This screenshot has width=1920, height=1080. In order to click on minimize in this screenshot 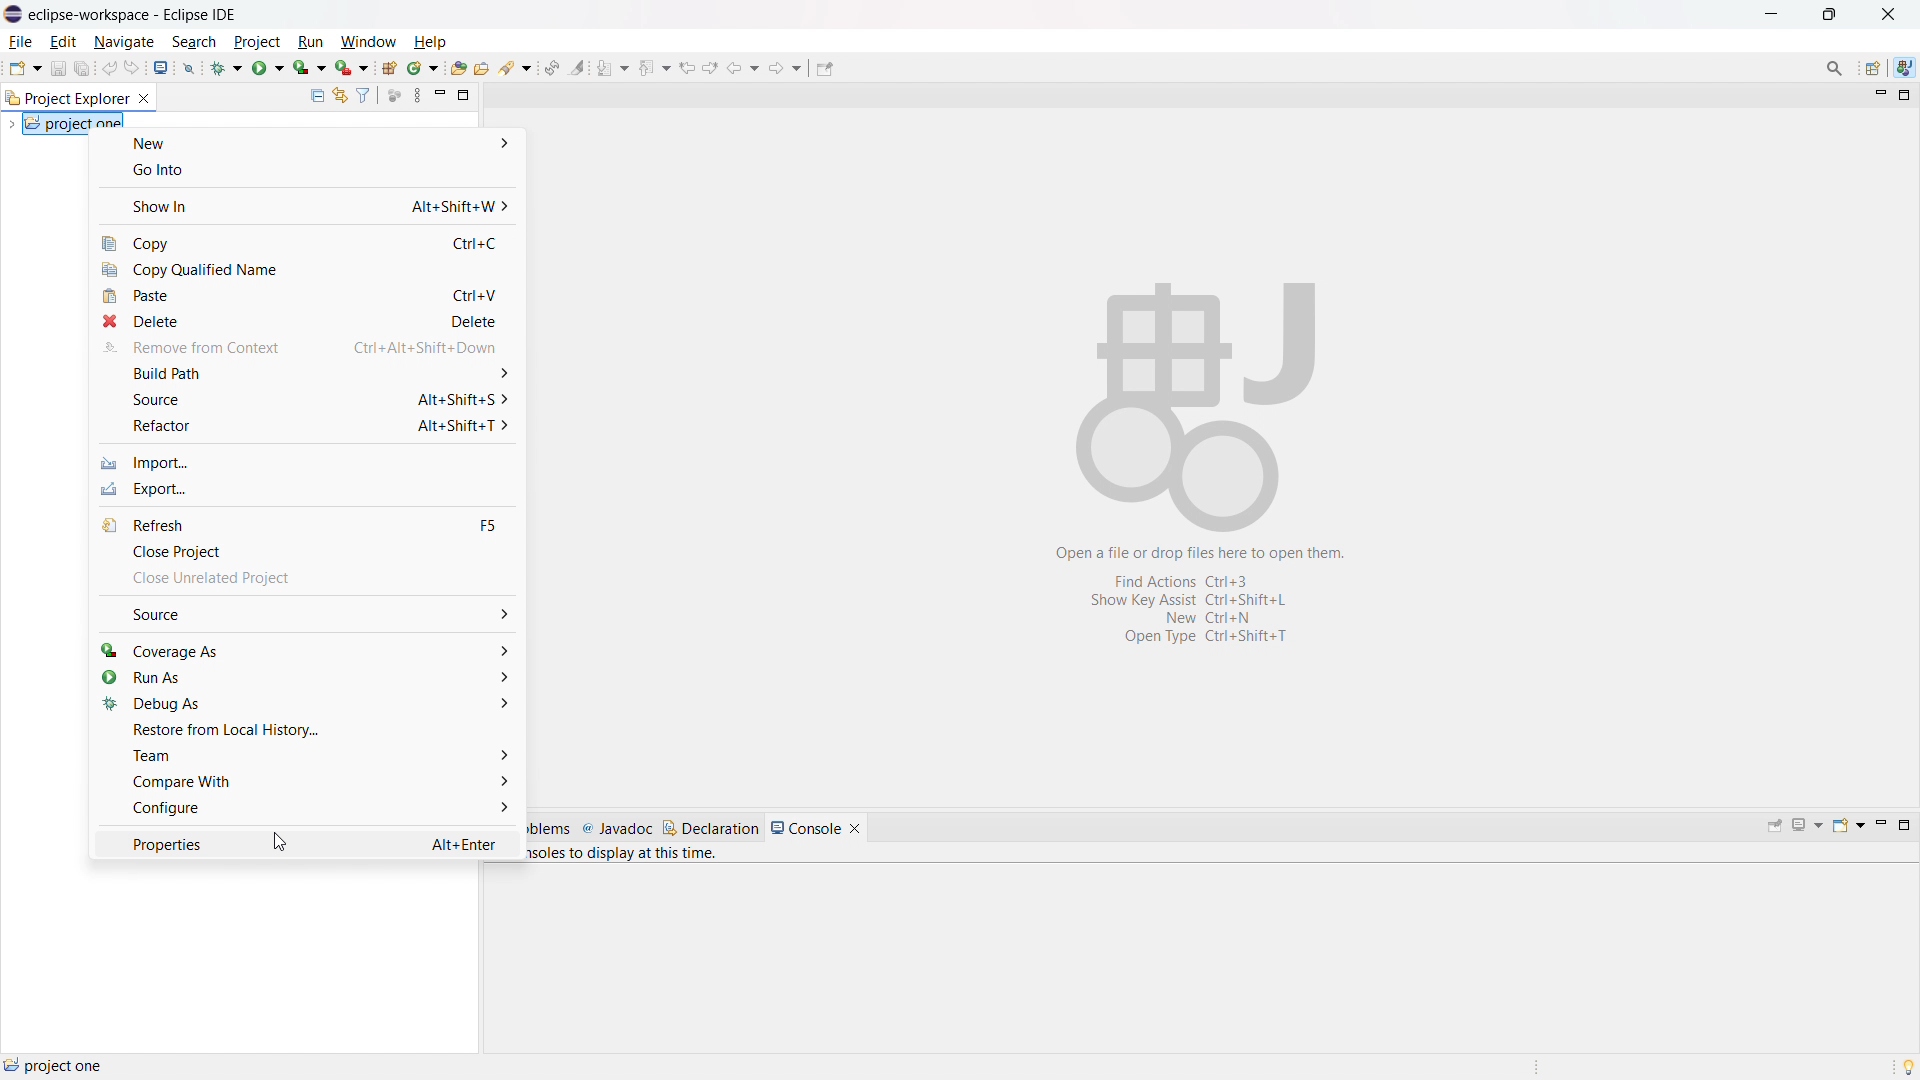, I will do `click(440, 95)`.